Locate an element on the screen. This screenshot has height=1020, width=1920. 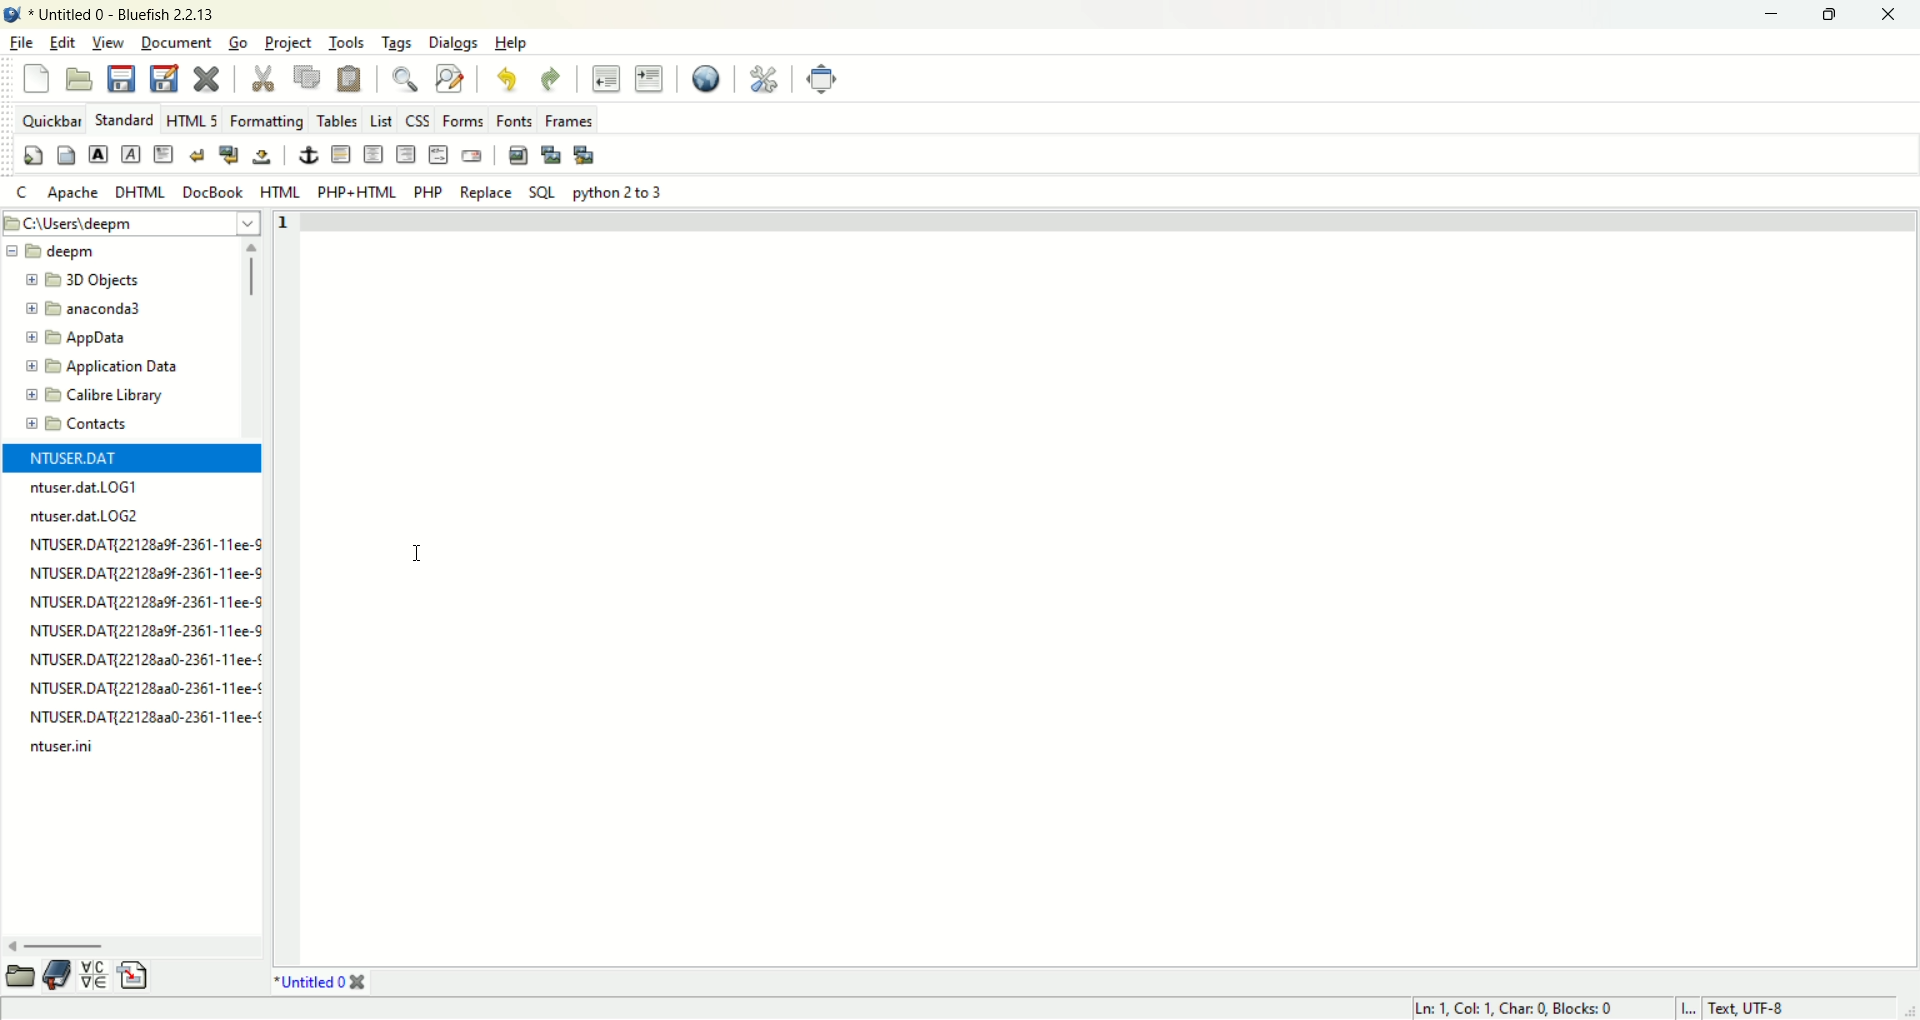
bookmarks is located at coordinates (59, 976).